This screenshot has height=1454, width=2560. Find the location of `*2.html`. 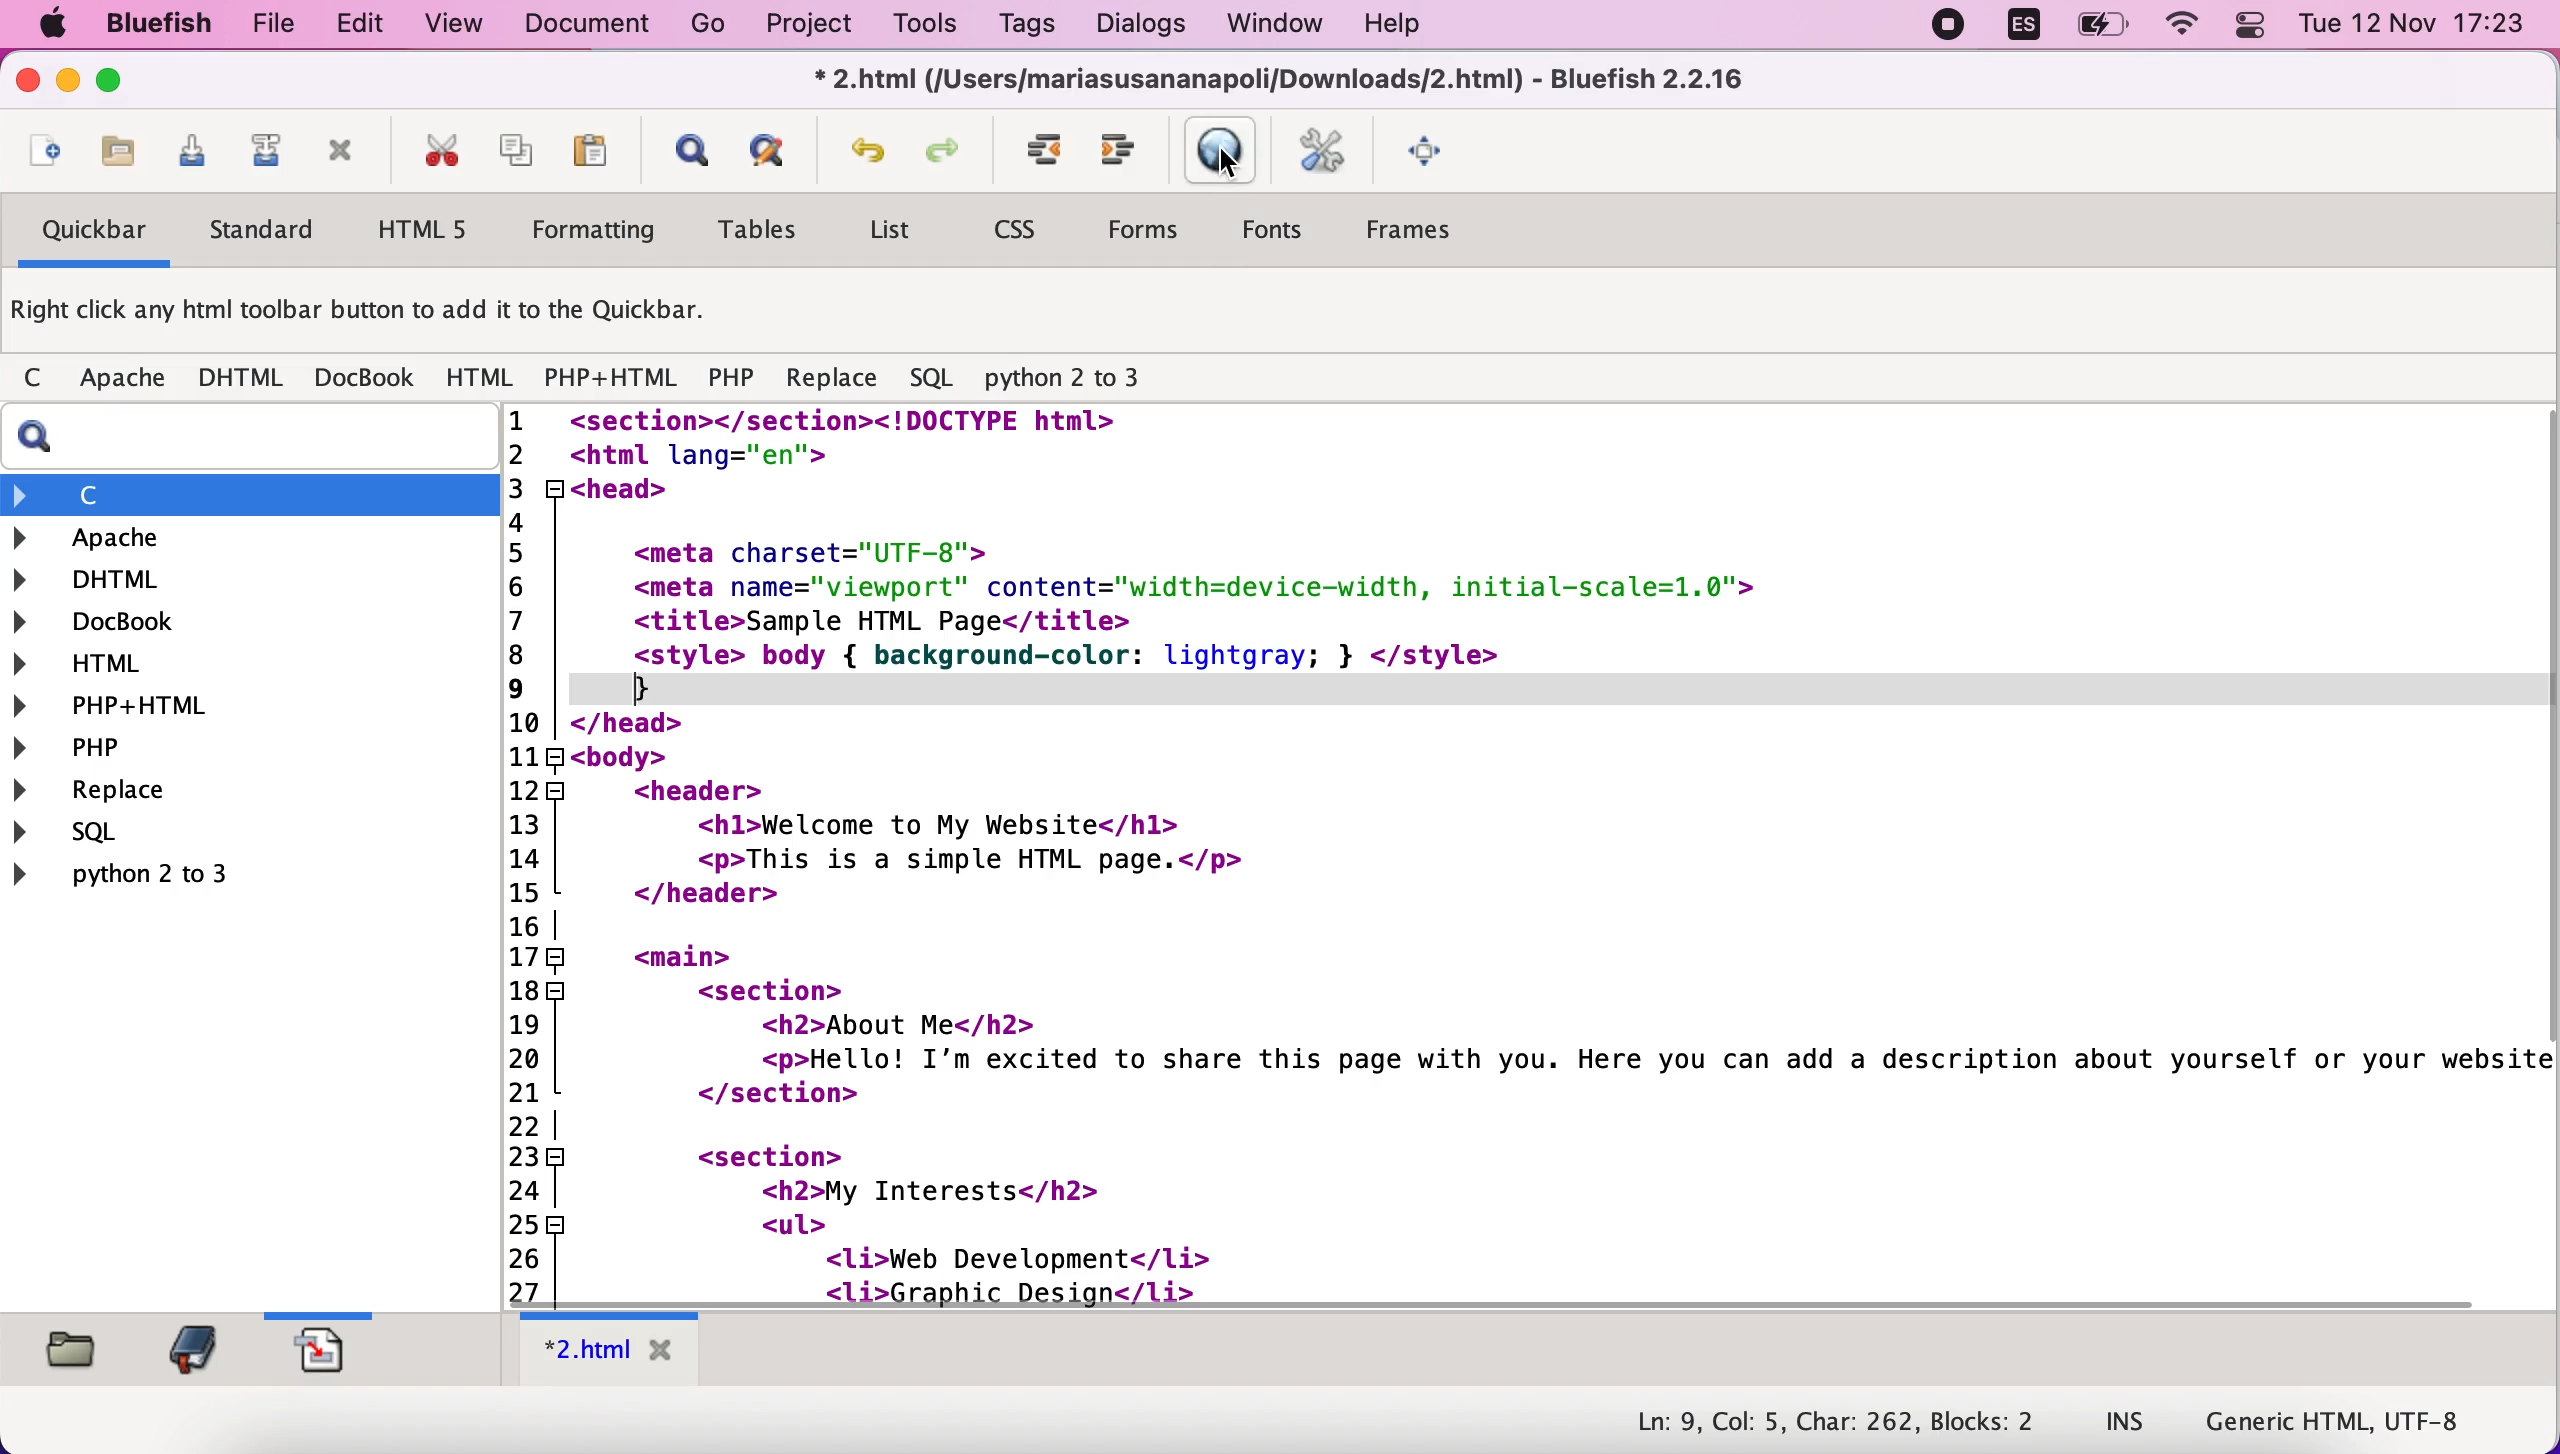

*2.html is located at coordinates (613, 1349).